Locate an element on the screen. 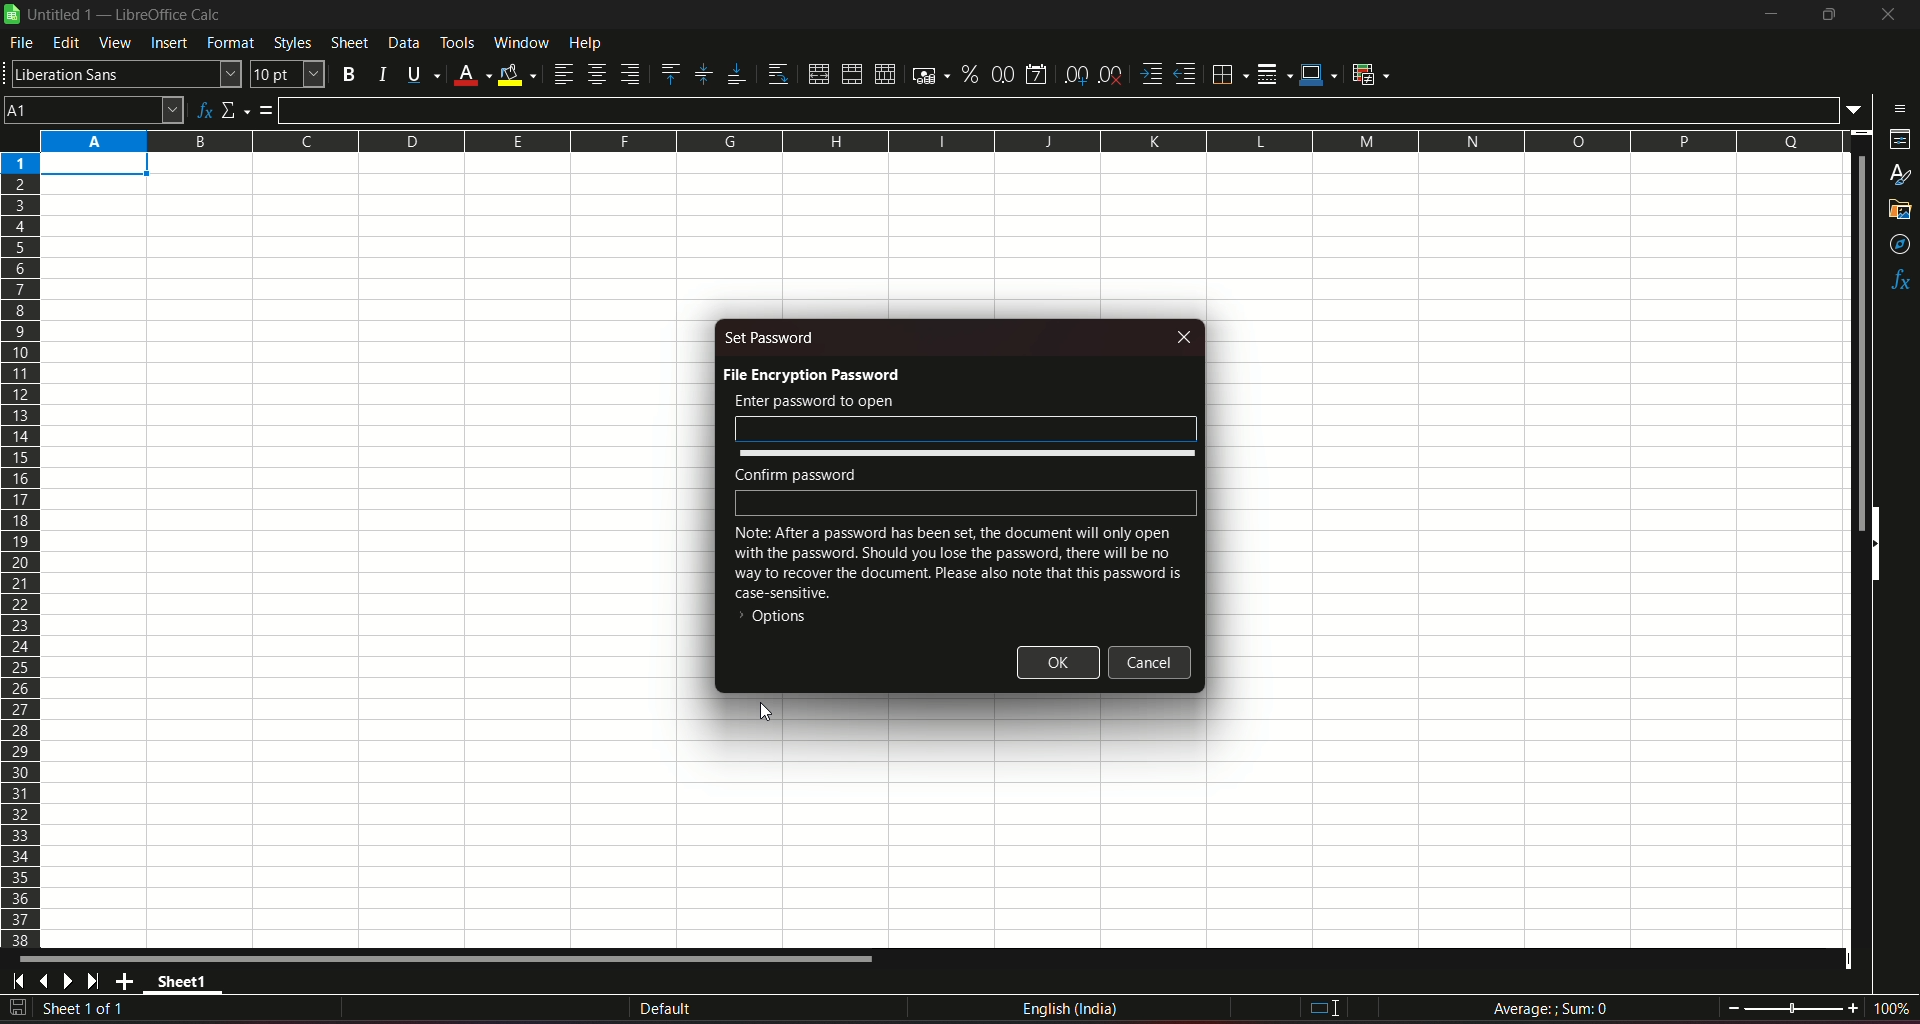  sidebar settings is located at coordinates (1895, 107).